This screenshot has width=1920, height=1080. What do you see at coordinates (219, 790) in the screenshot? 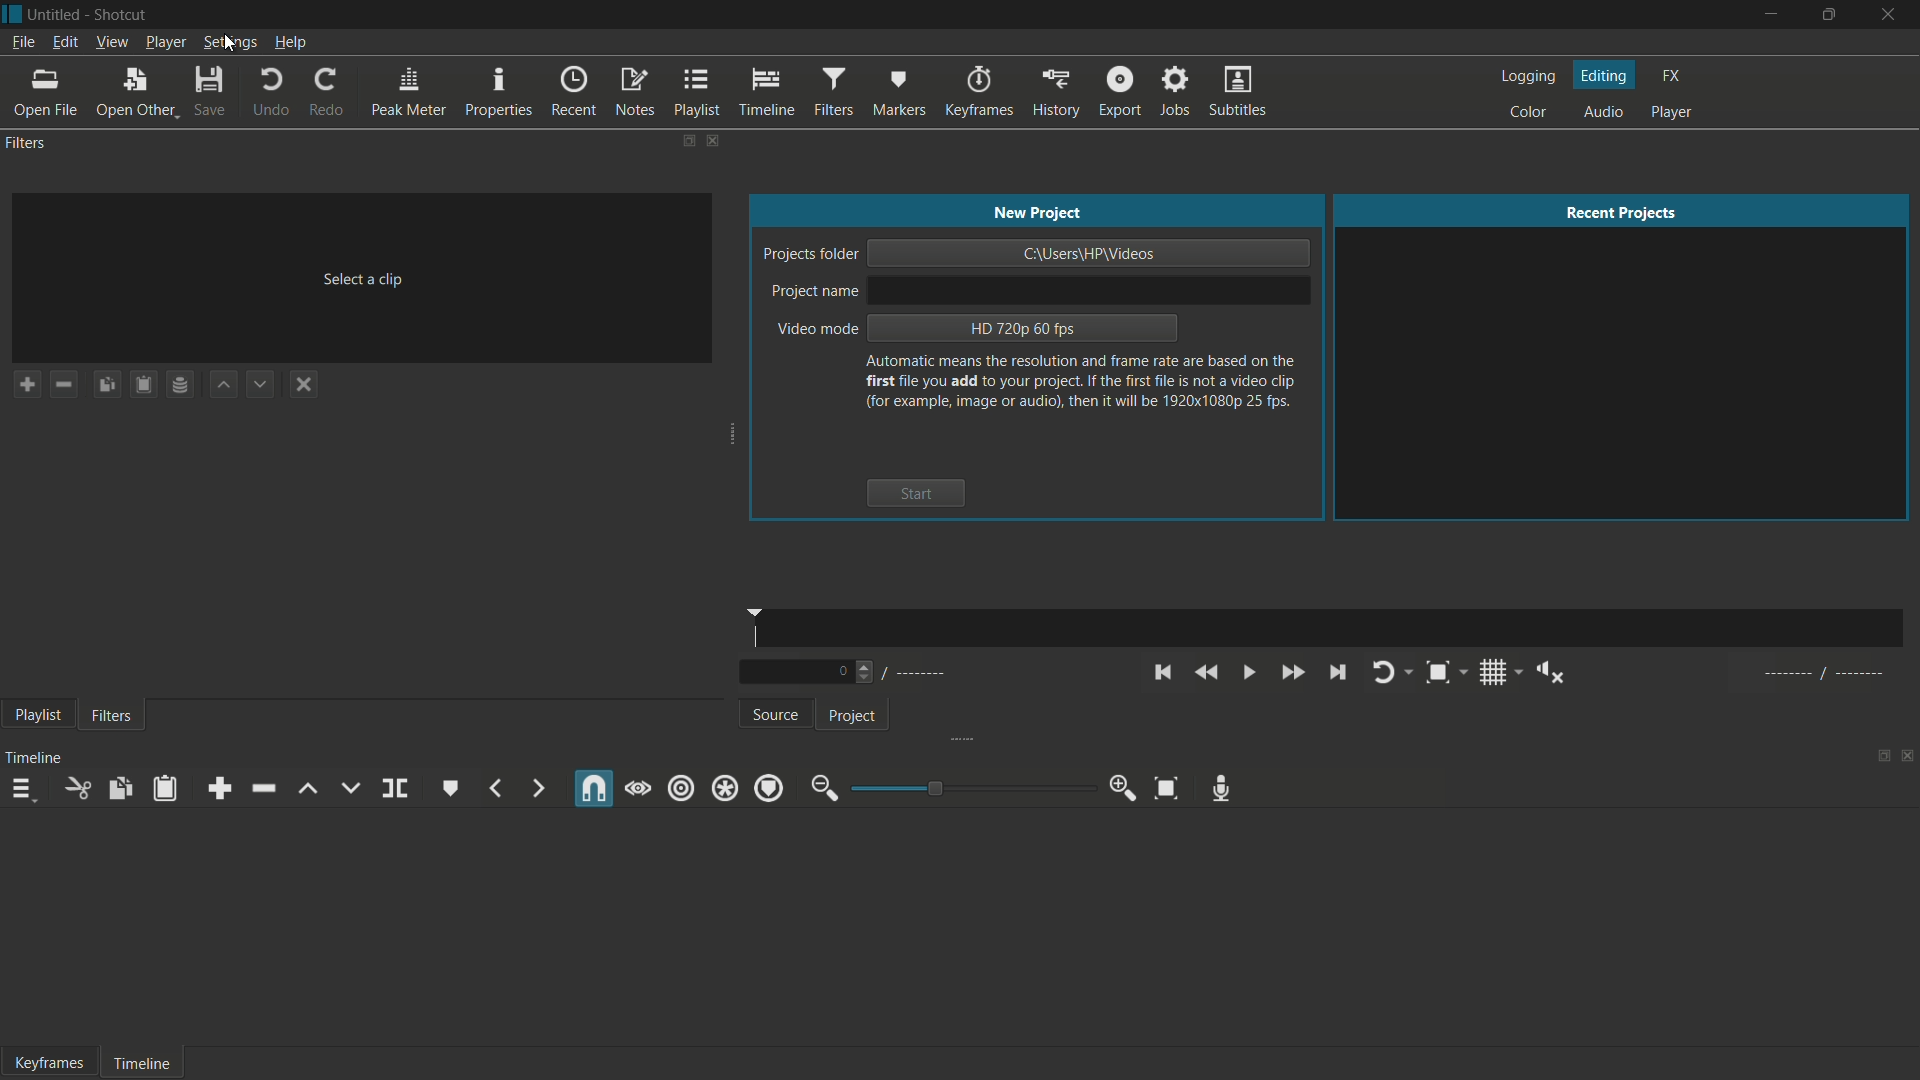
I see `append` at bounding box center [219, 790].